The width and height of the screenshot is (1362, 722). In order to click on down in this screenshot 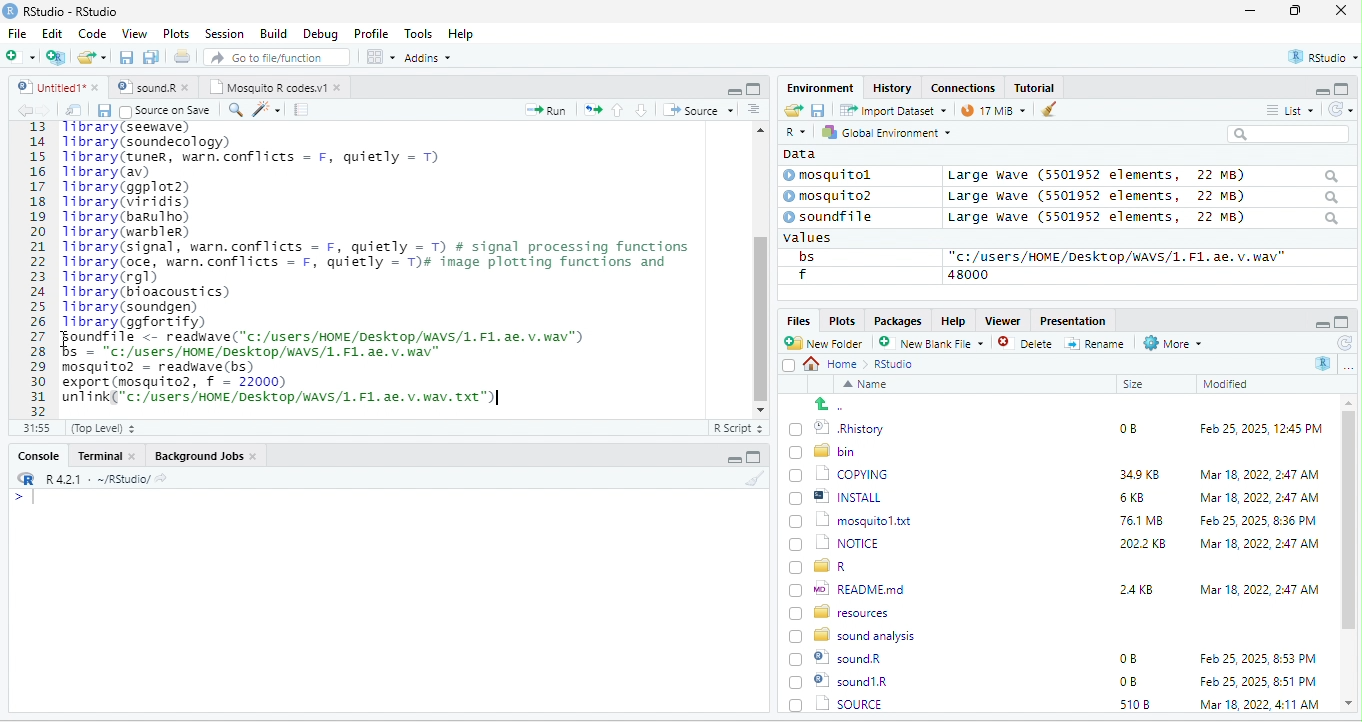, I will do `click(642, 109)`.